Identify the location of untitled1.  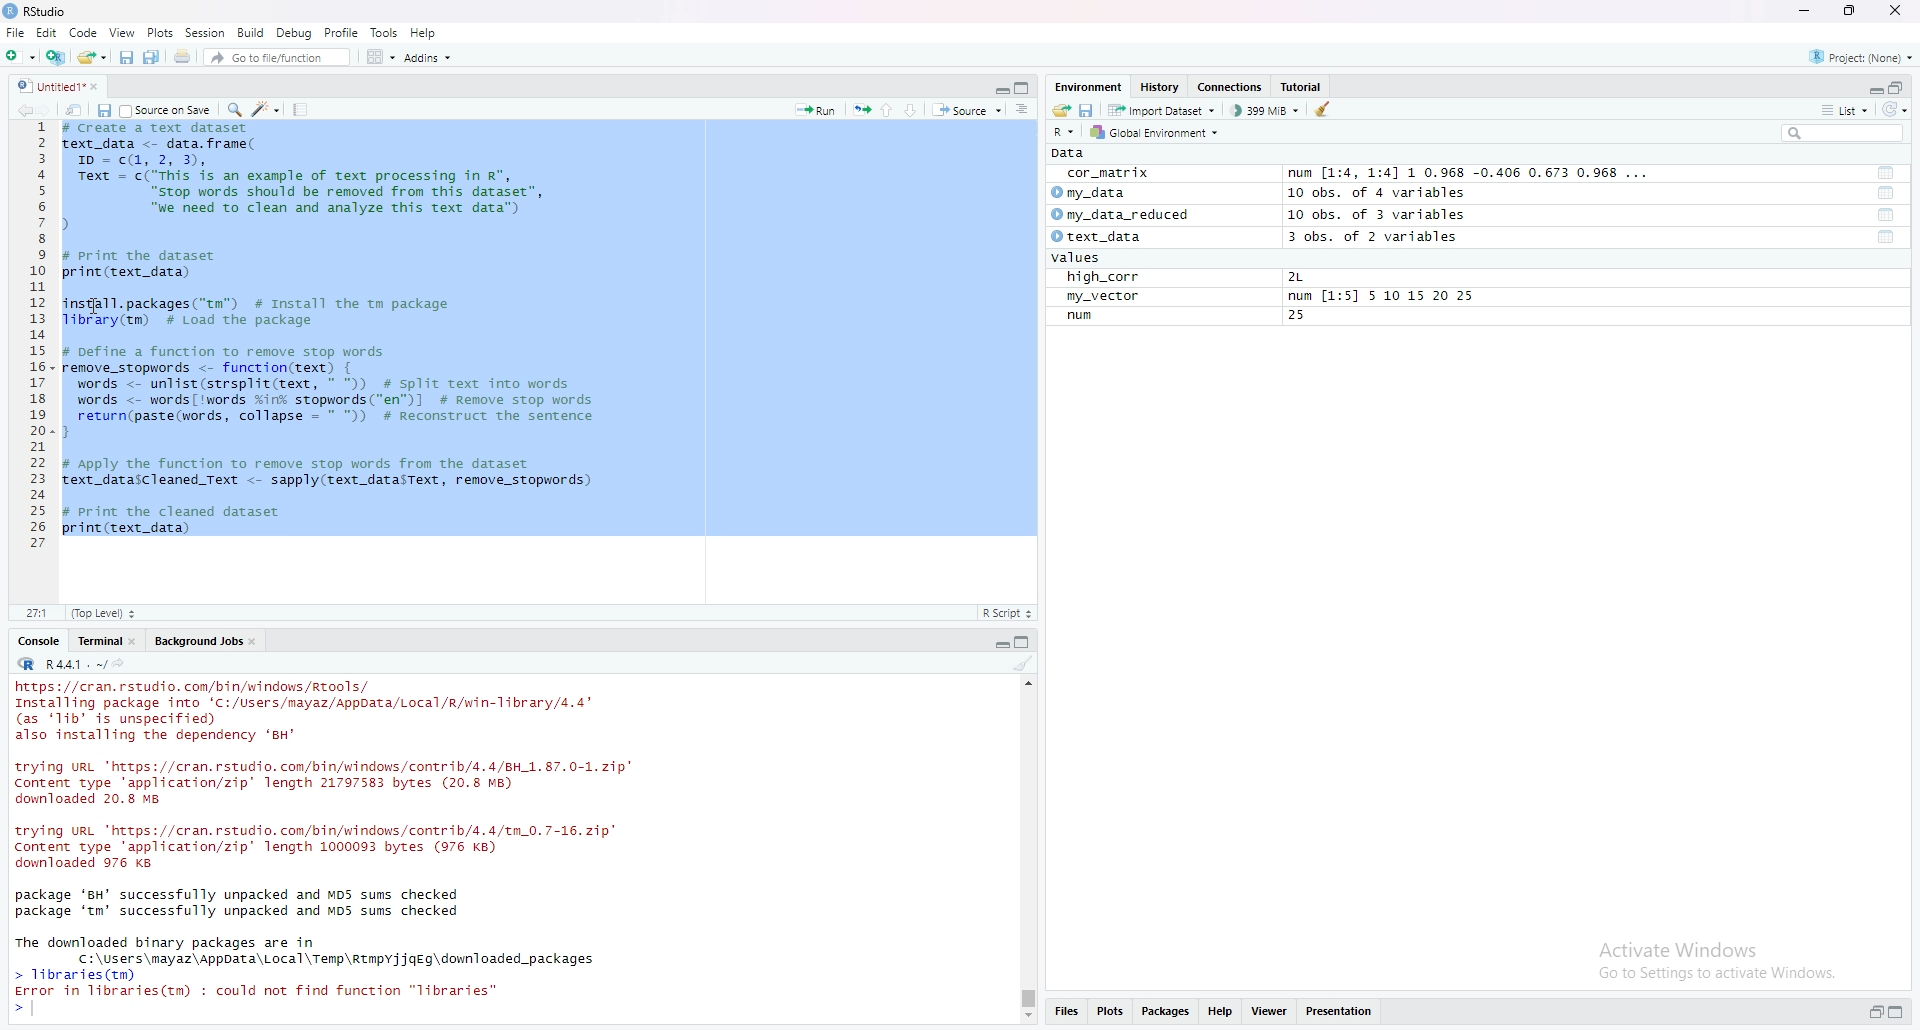
(61, 85).